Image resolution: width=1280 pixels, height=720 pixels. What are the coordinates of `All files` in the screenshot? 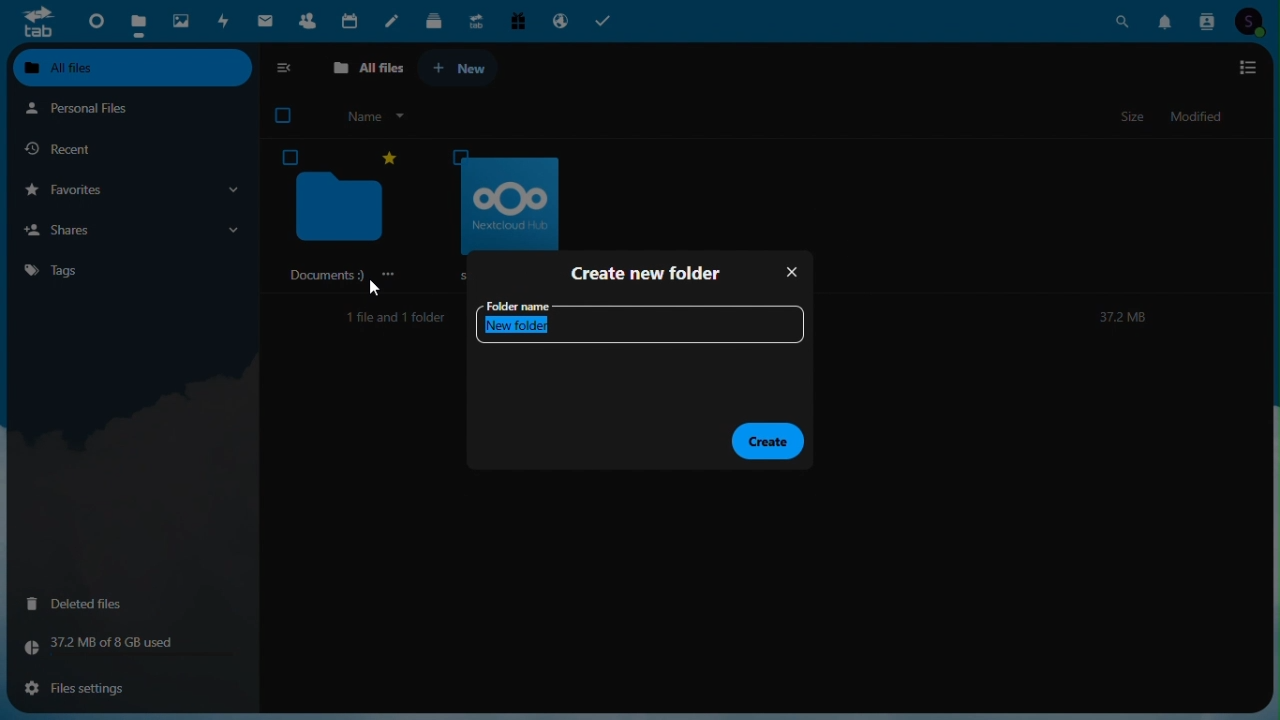 It's located at (128, 67).